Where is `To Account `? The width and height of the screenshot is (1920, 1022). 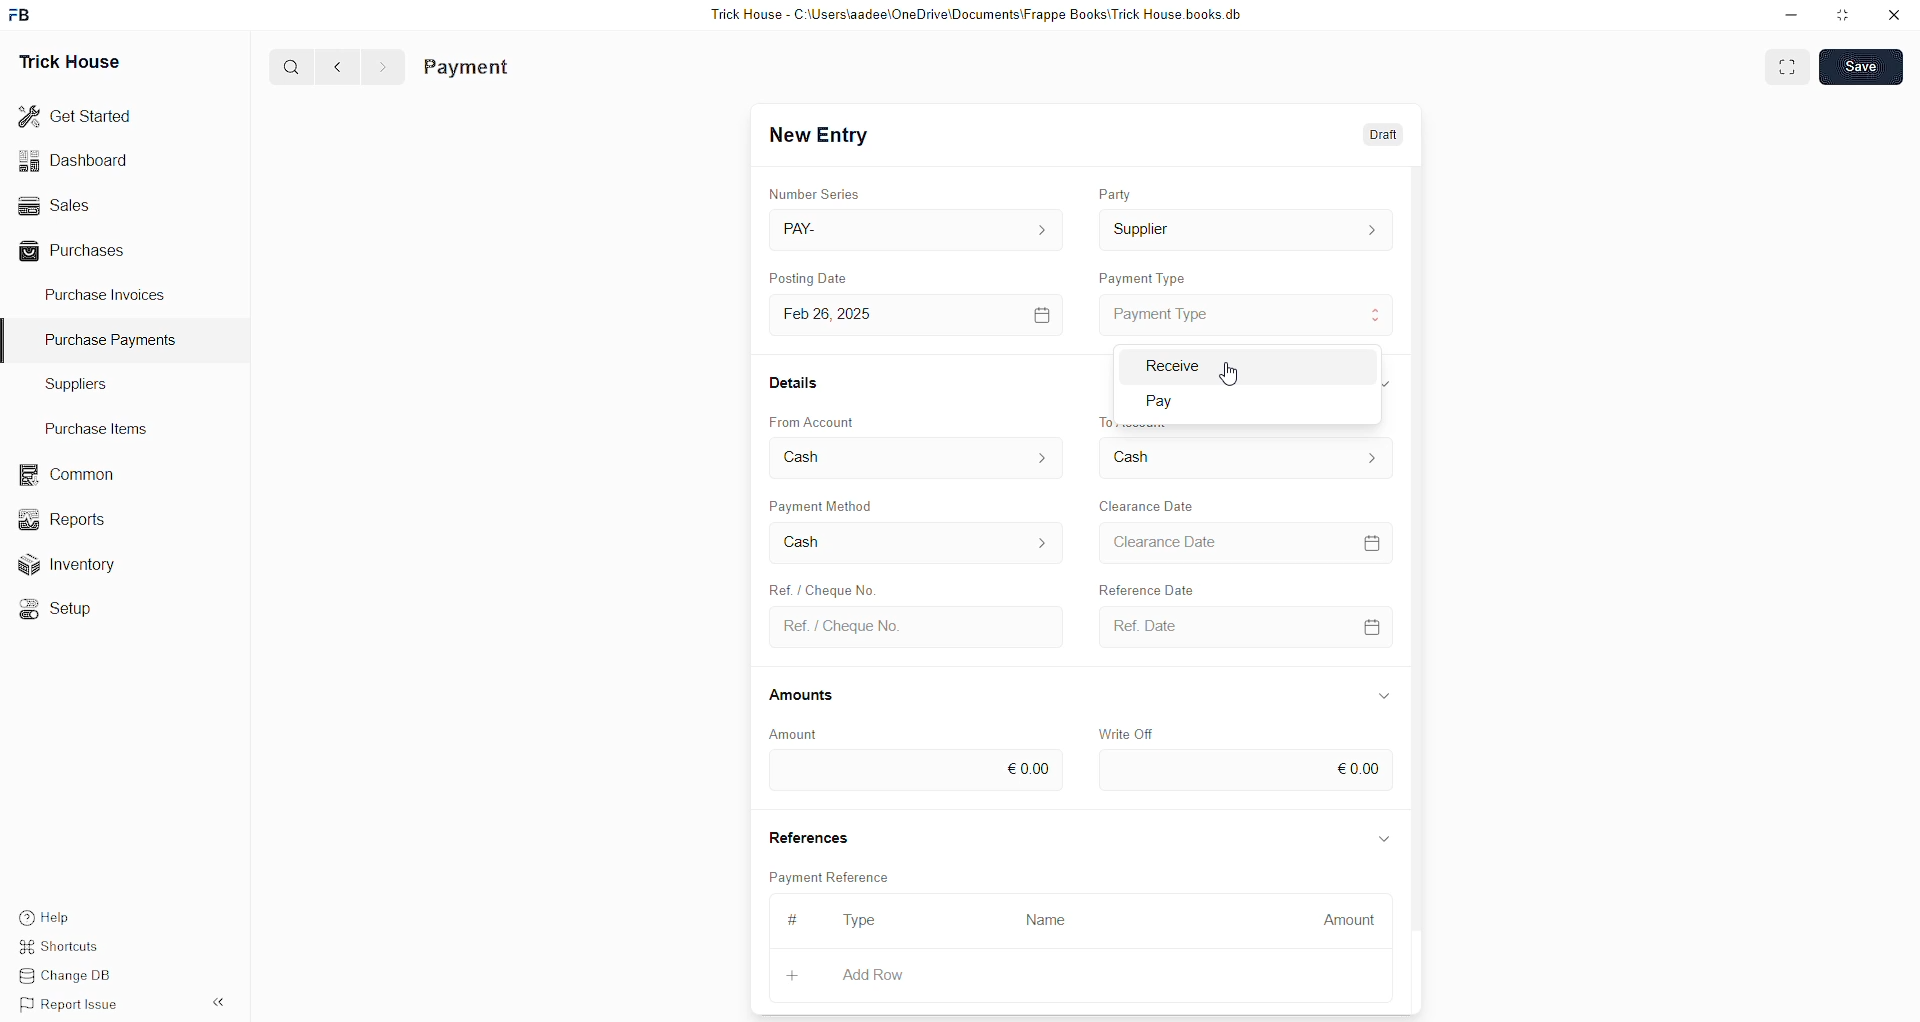 To Account  is located at coordinates (1242, 459).